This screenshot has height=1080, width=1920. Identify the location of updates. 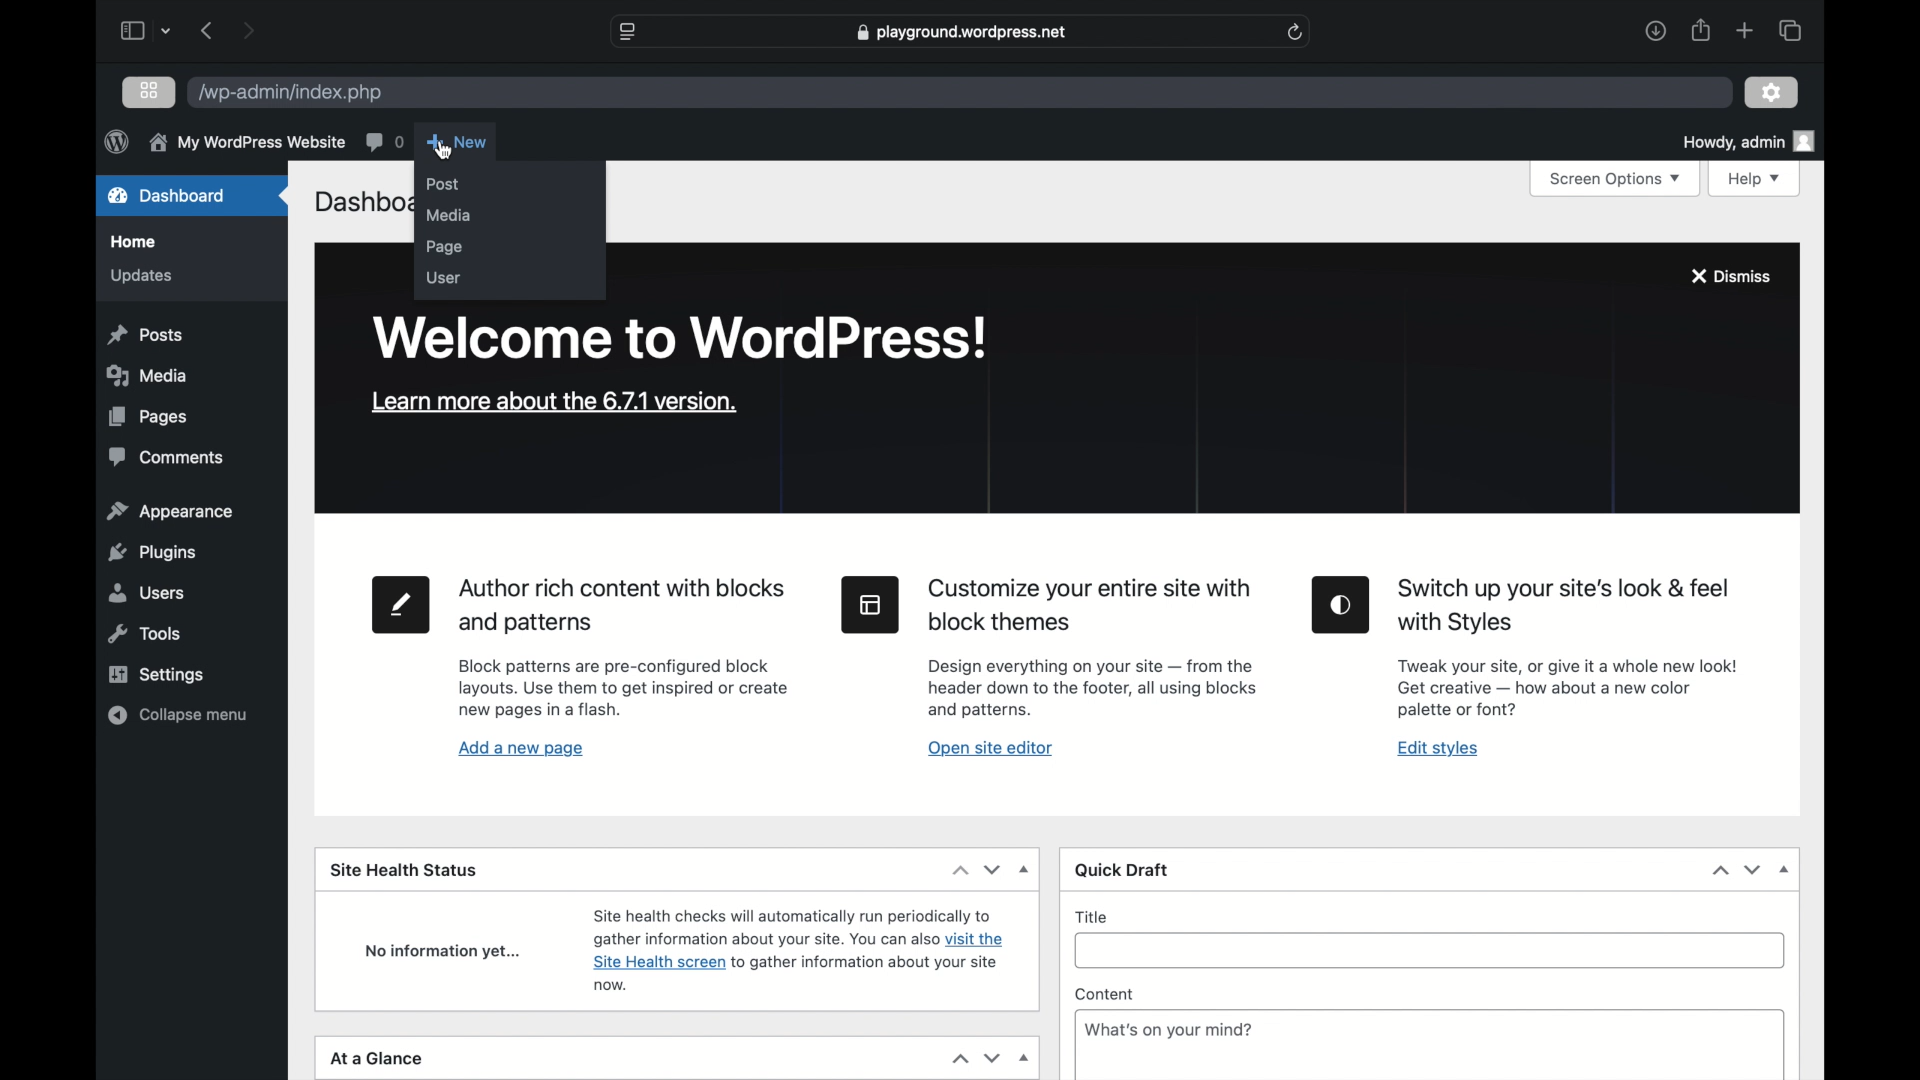
(140, 277).